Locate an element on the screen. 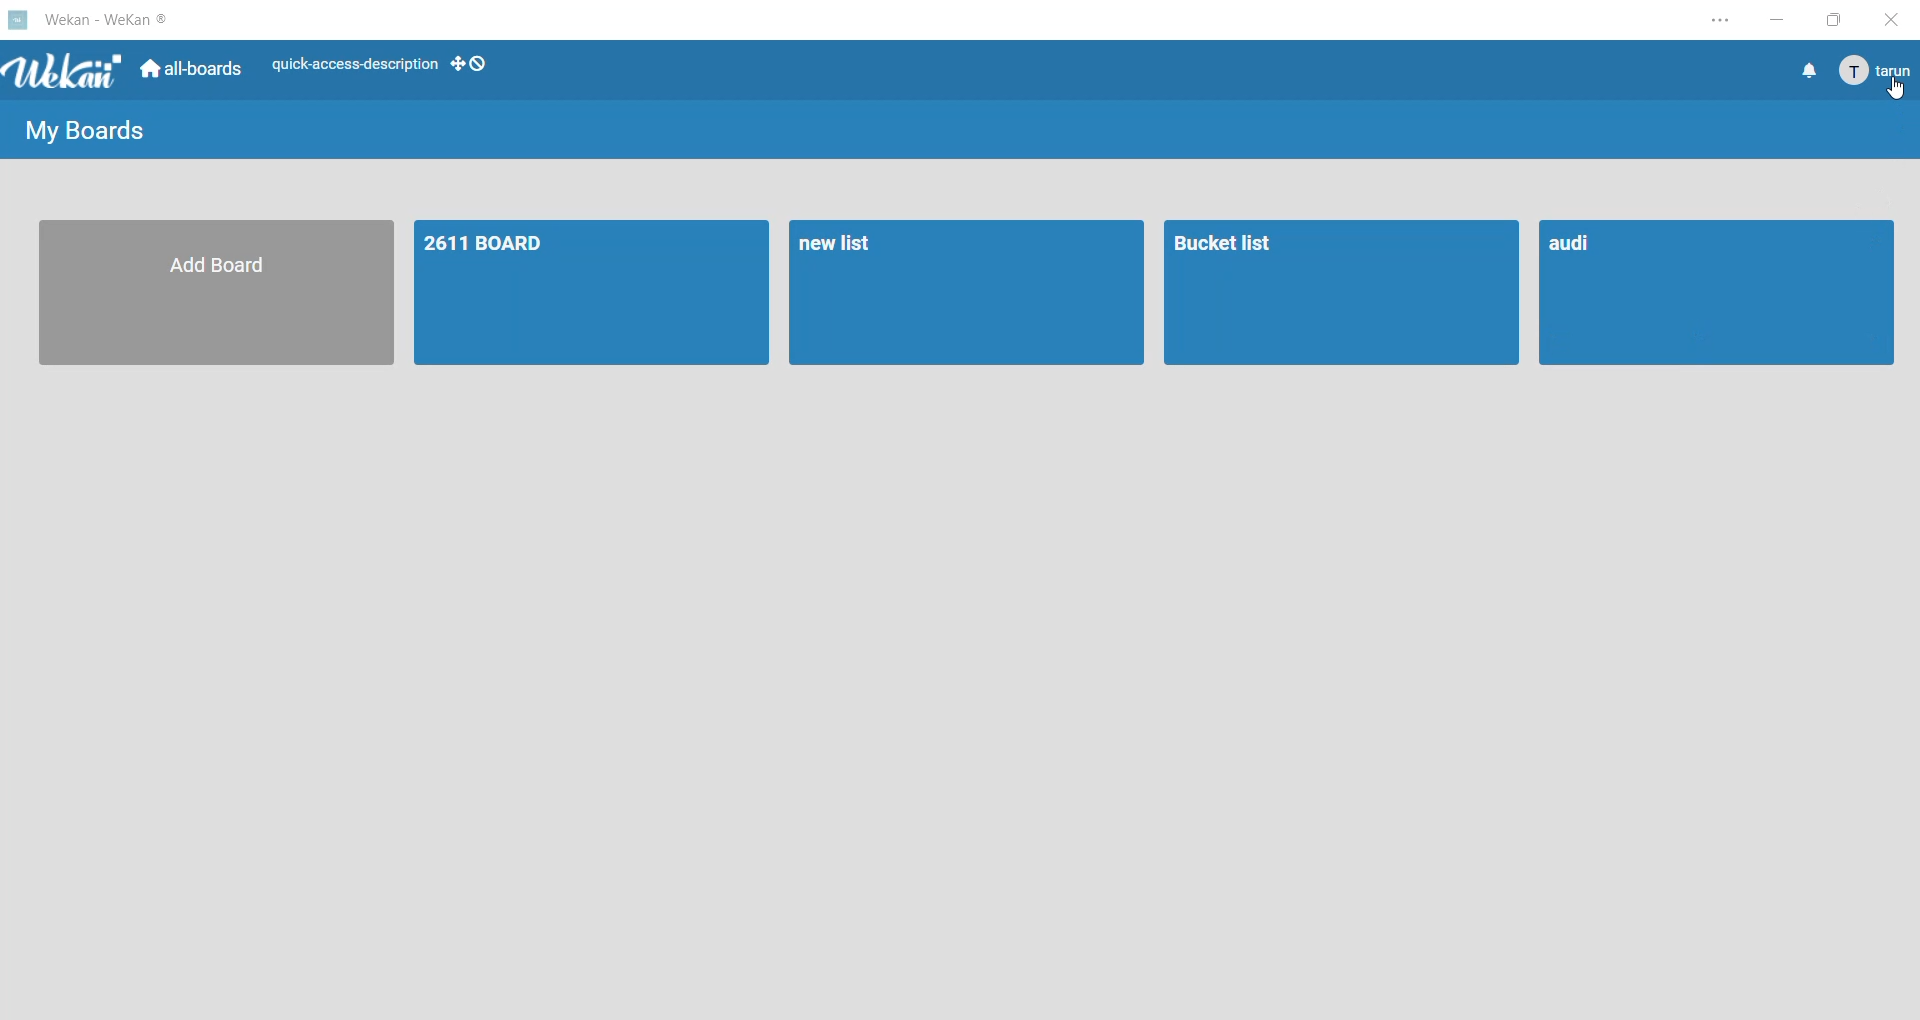  menu is located at coordinates (1873, 72).